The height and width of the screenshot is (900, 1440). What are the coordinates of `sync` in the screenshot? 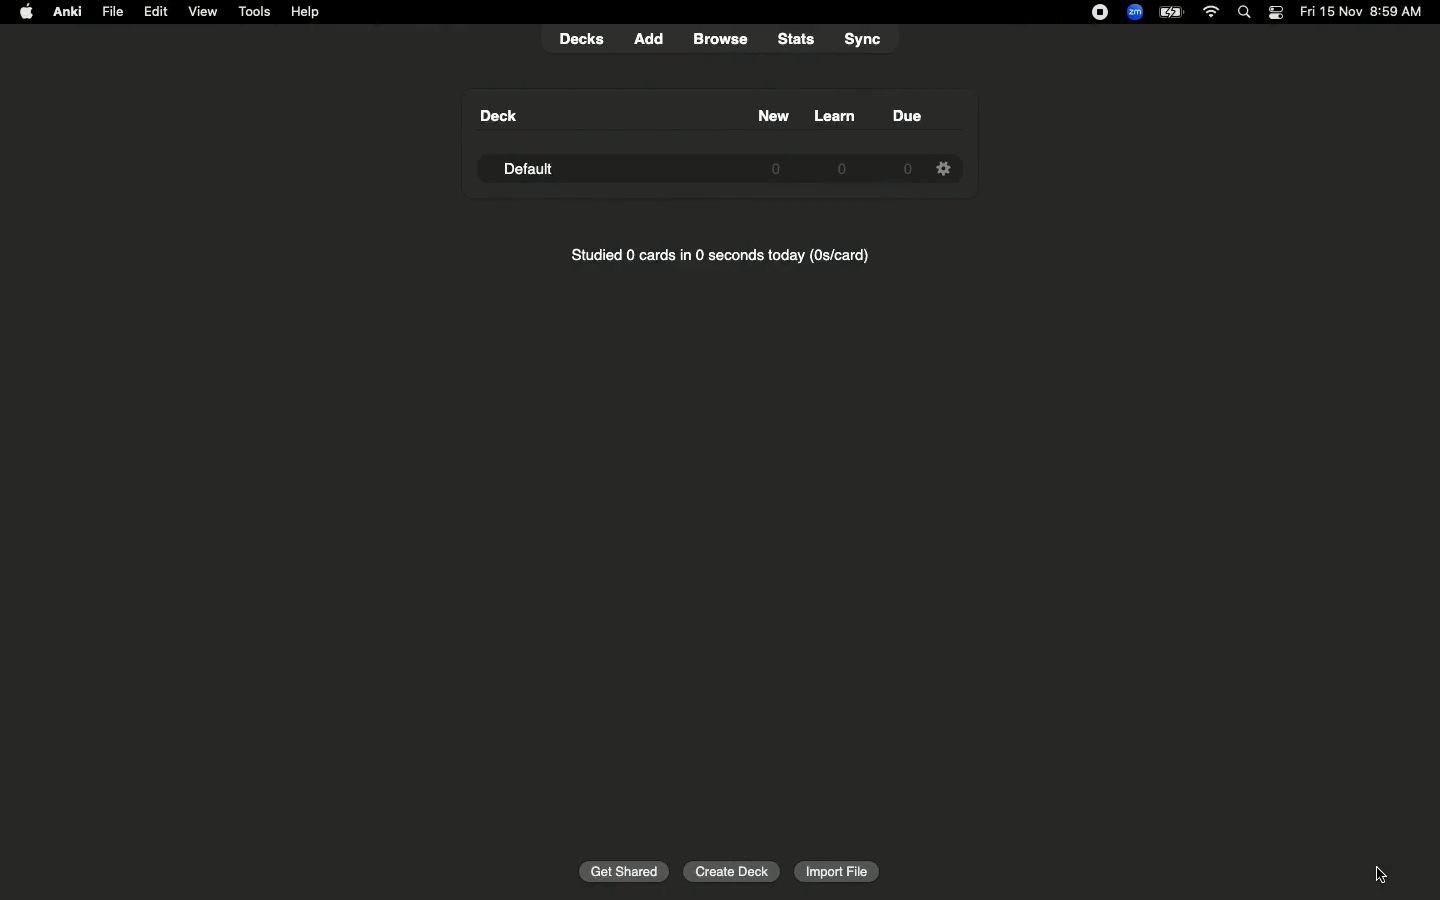 It's located at (867, 39).